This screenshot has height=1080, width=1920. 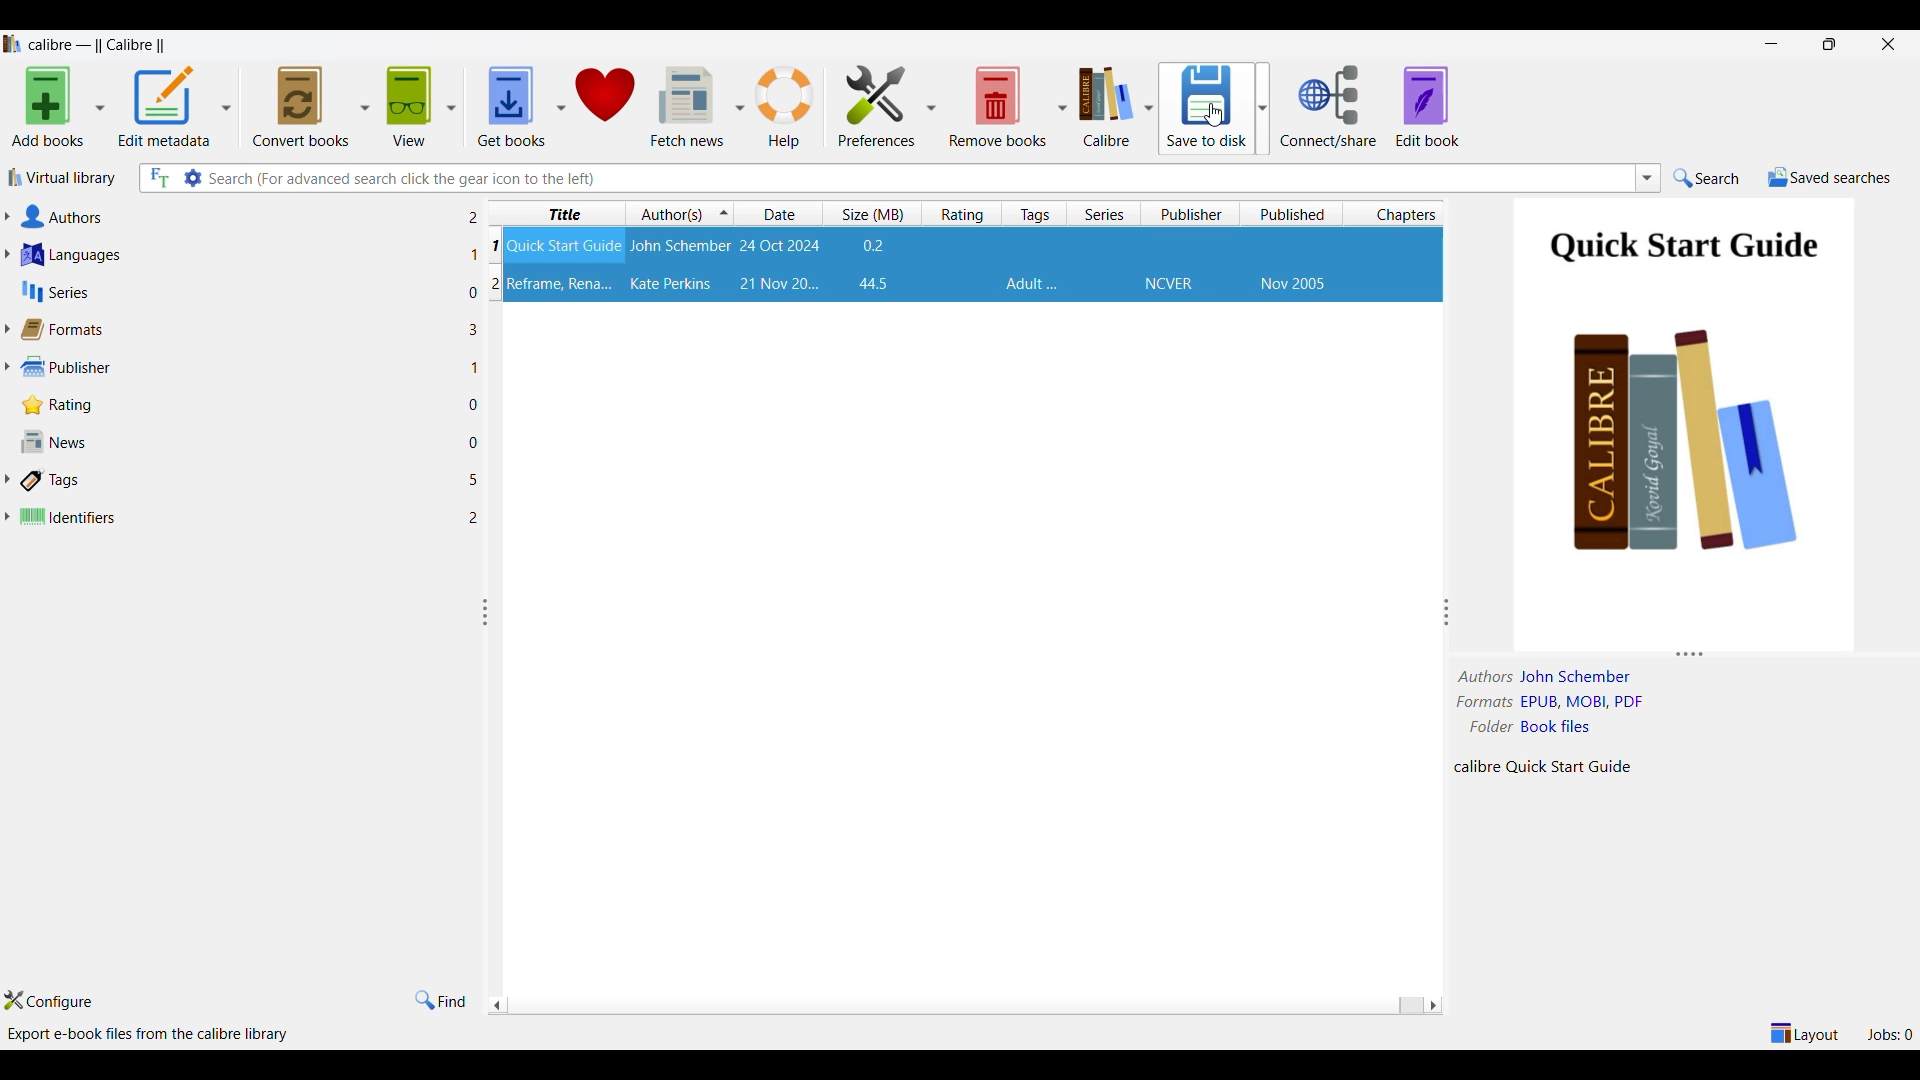 I want to click on Donate, so click(x=605, y=107).